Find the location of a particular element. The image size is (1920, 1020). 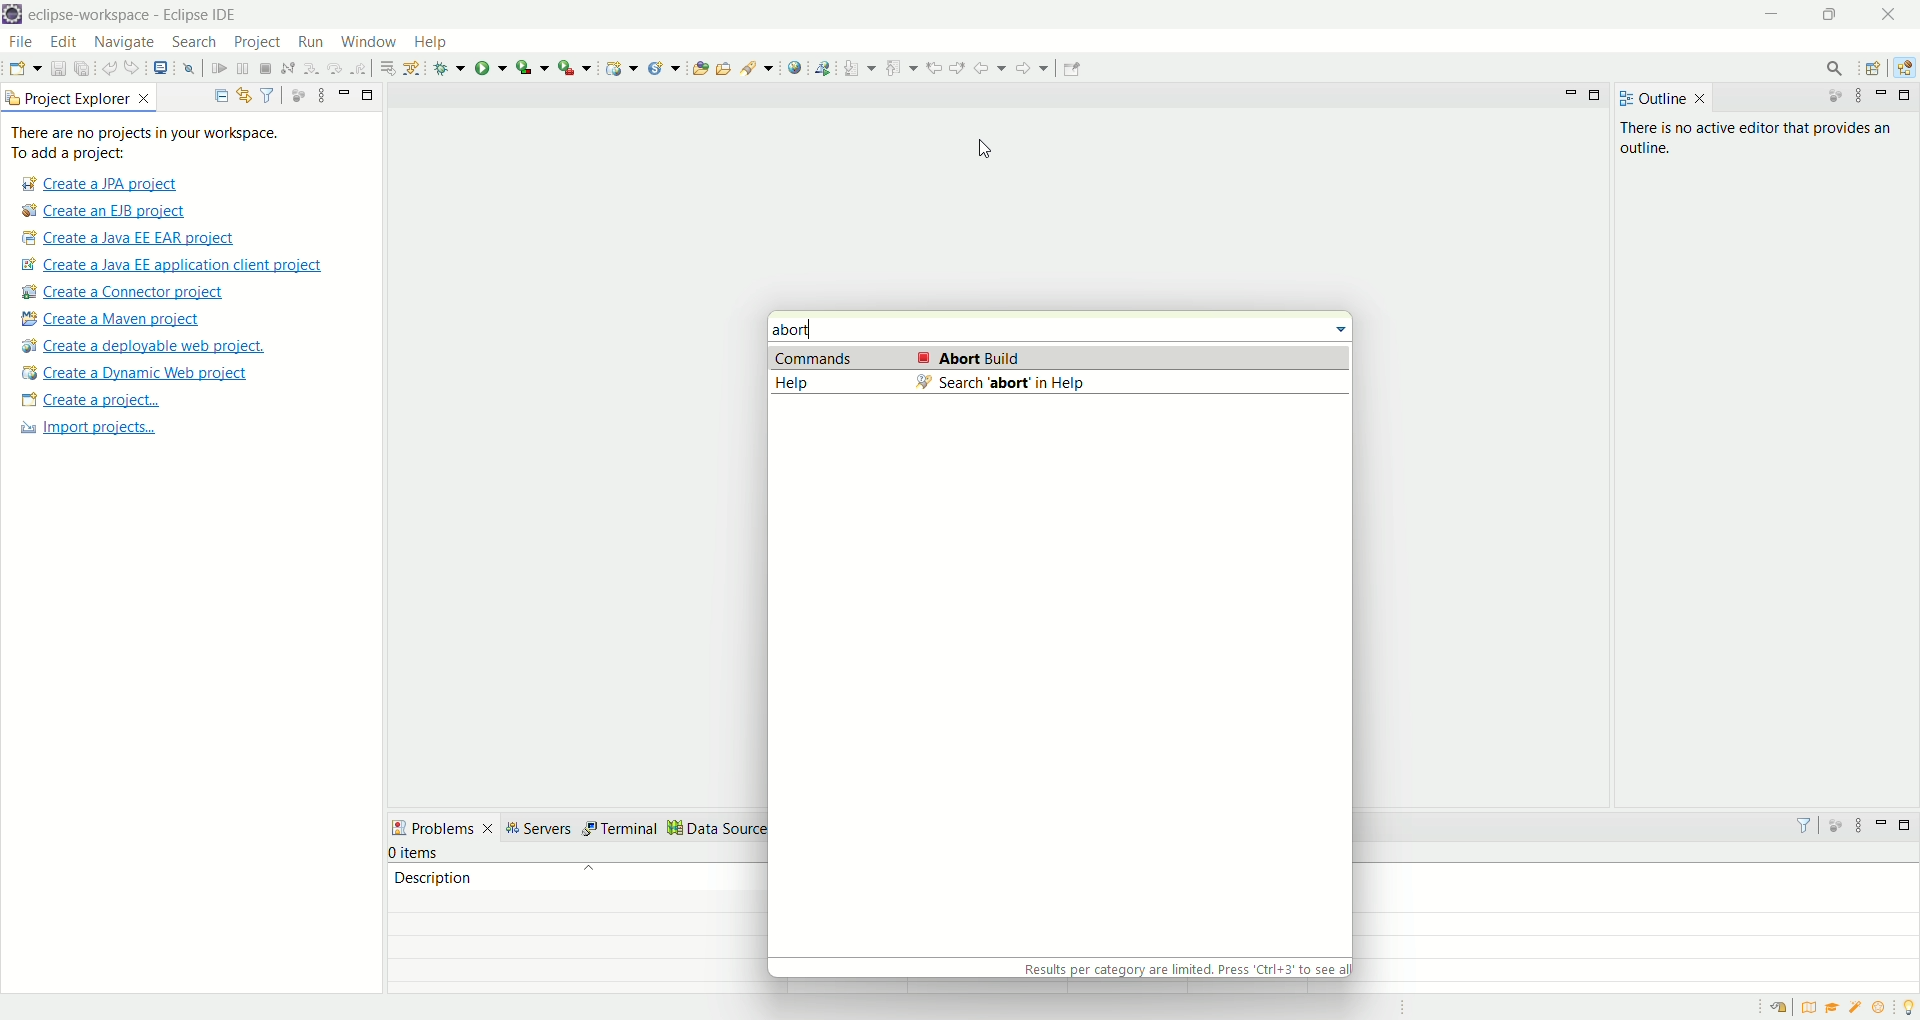

minimize is located at coordinates (1883, 96).